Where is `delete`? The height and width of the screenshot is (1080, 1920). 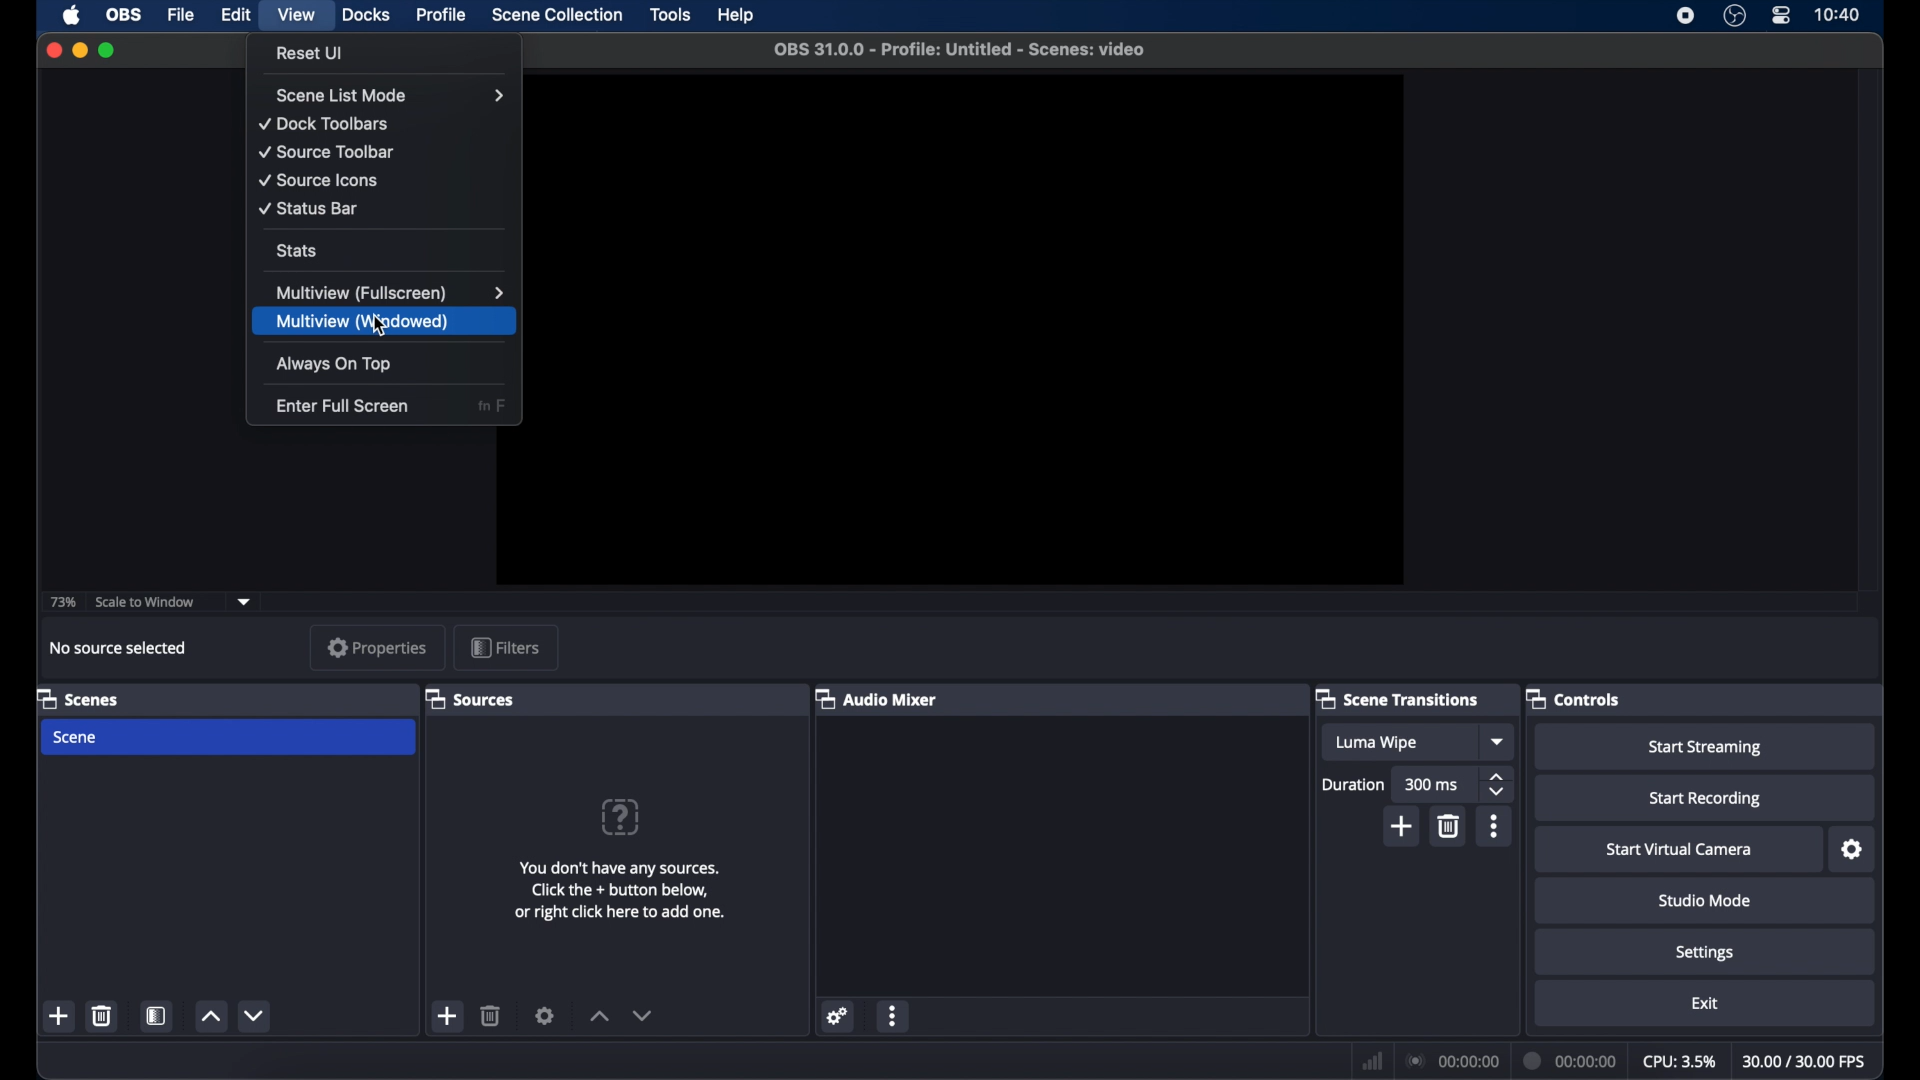 delete is located at coordinates (1450, 825).